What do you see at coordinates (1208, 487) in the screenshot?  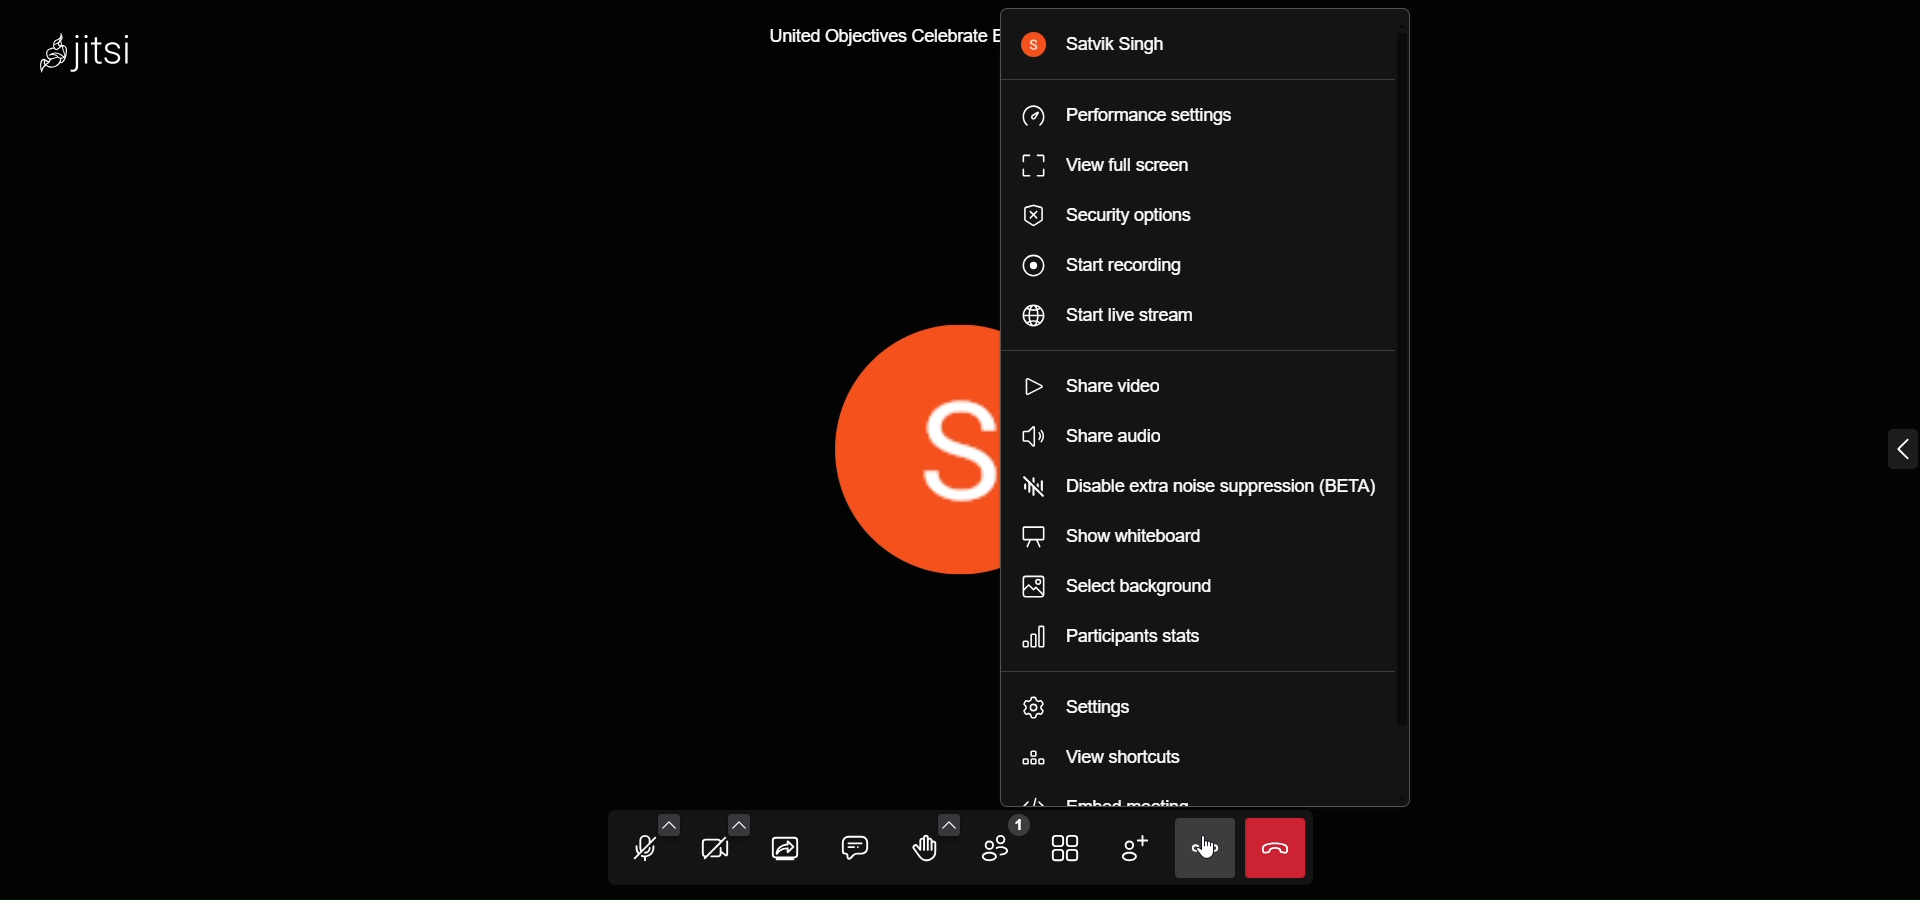 I see `enabled noise suppression (BETA)` at bounding box center [1208, 487].